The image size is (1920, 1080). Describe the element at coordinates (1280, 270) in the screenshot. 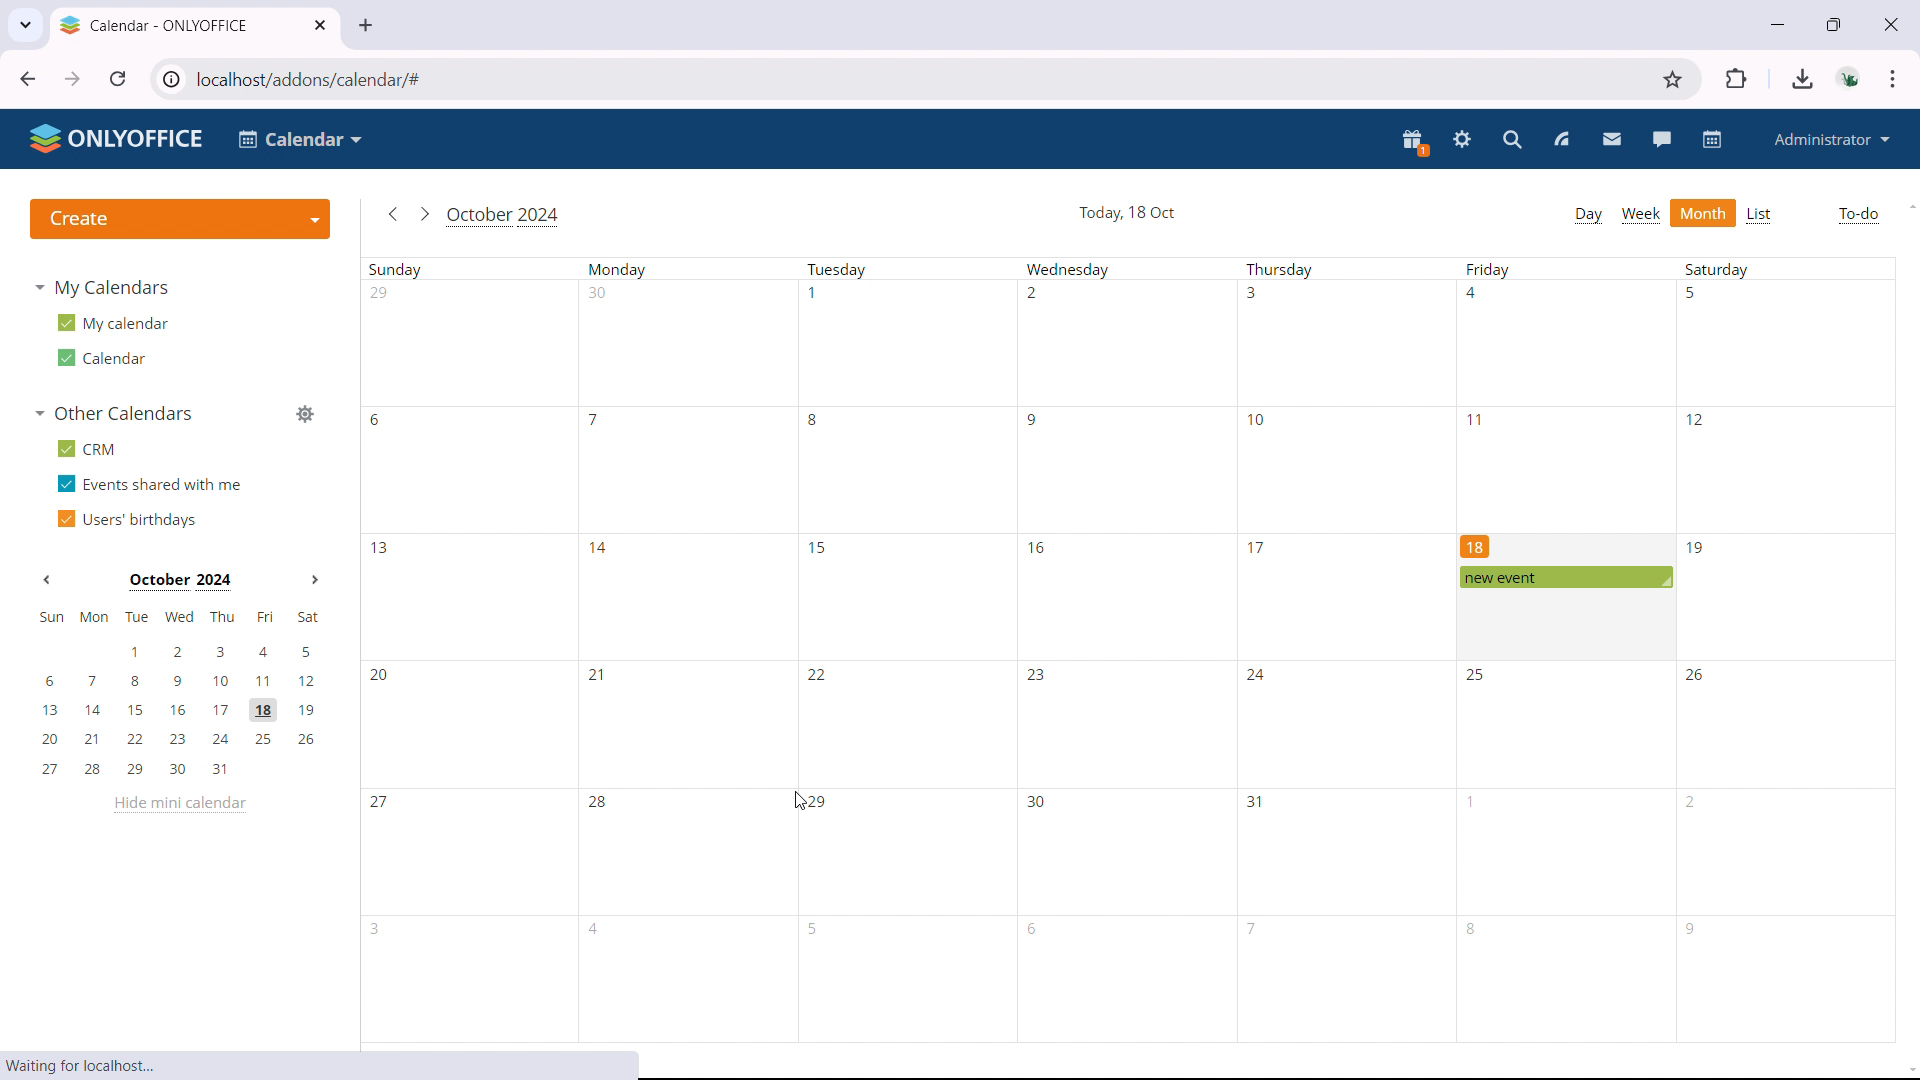

I see `Thursday` at that location.